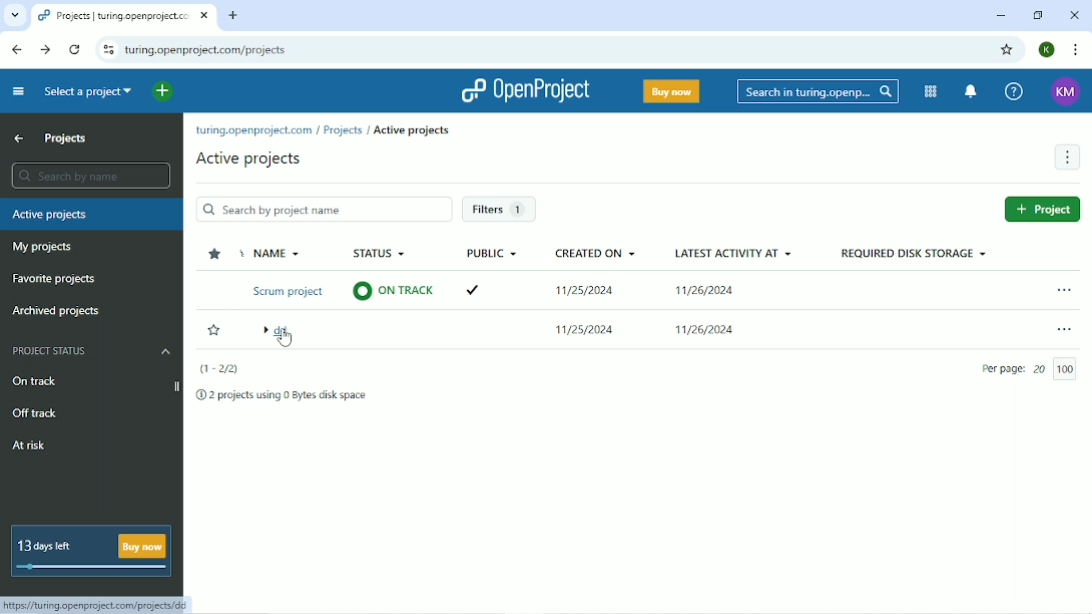  What do you see at coordinates (92, 215) in the screenshot?
I see `Active projects` at bounding box center [92, 215].